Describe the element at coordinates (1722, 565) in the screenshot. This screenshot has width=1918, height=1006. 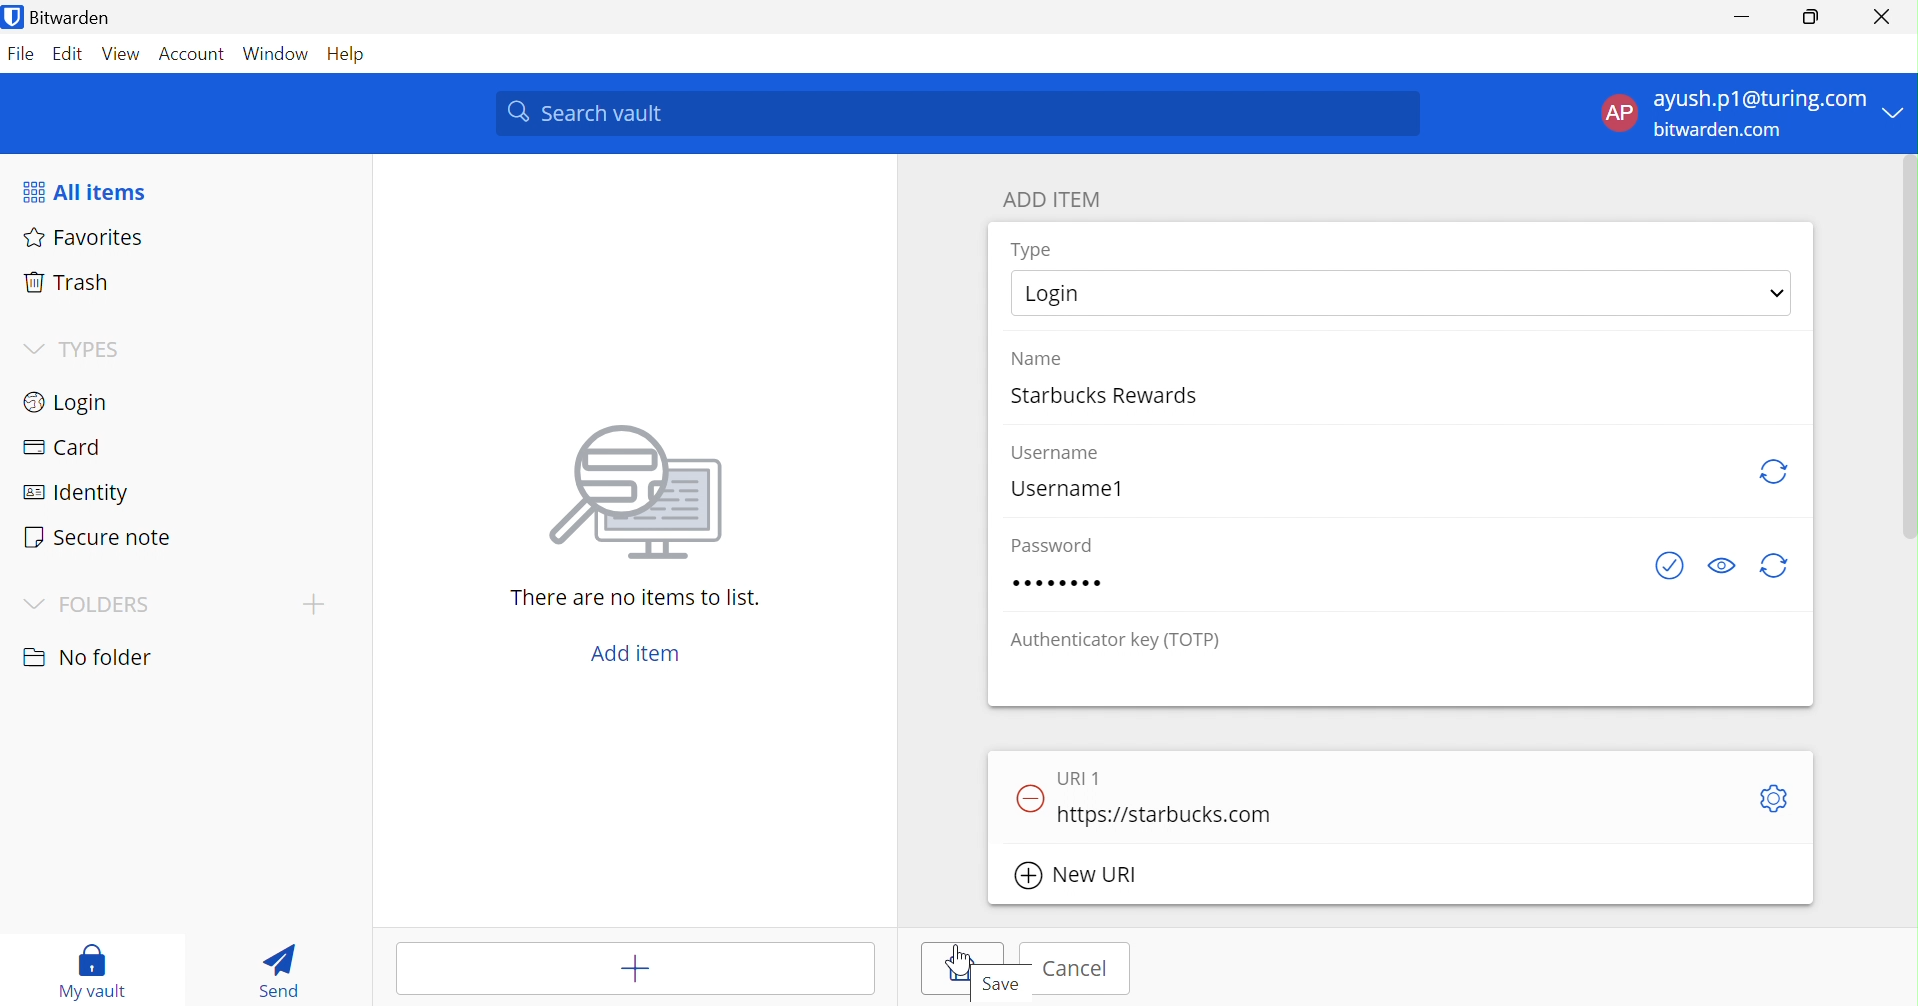
I see `Toggle visibility` at that location.